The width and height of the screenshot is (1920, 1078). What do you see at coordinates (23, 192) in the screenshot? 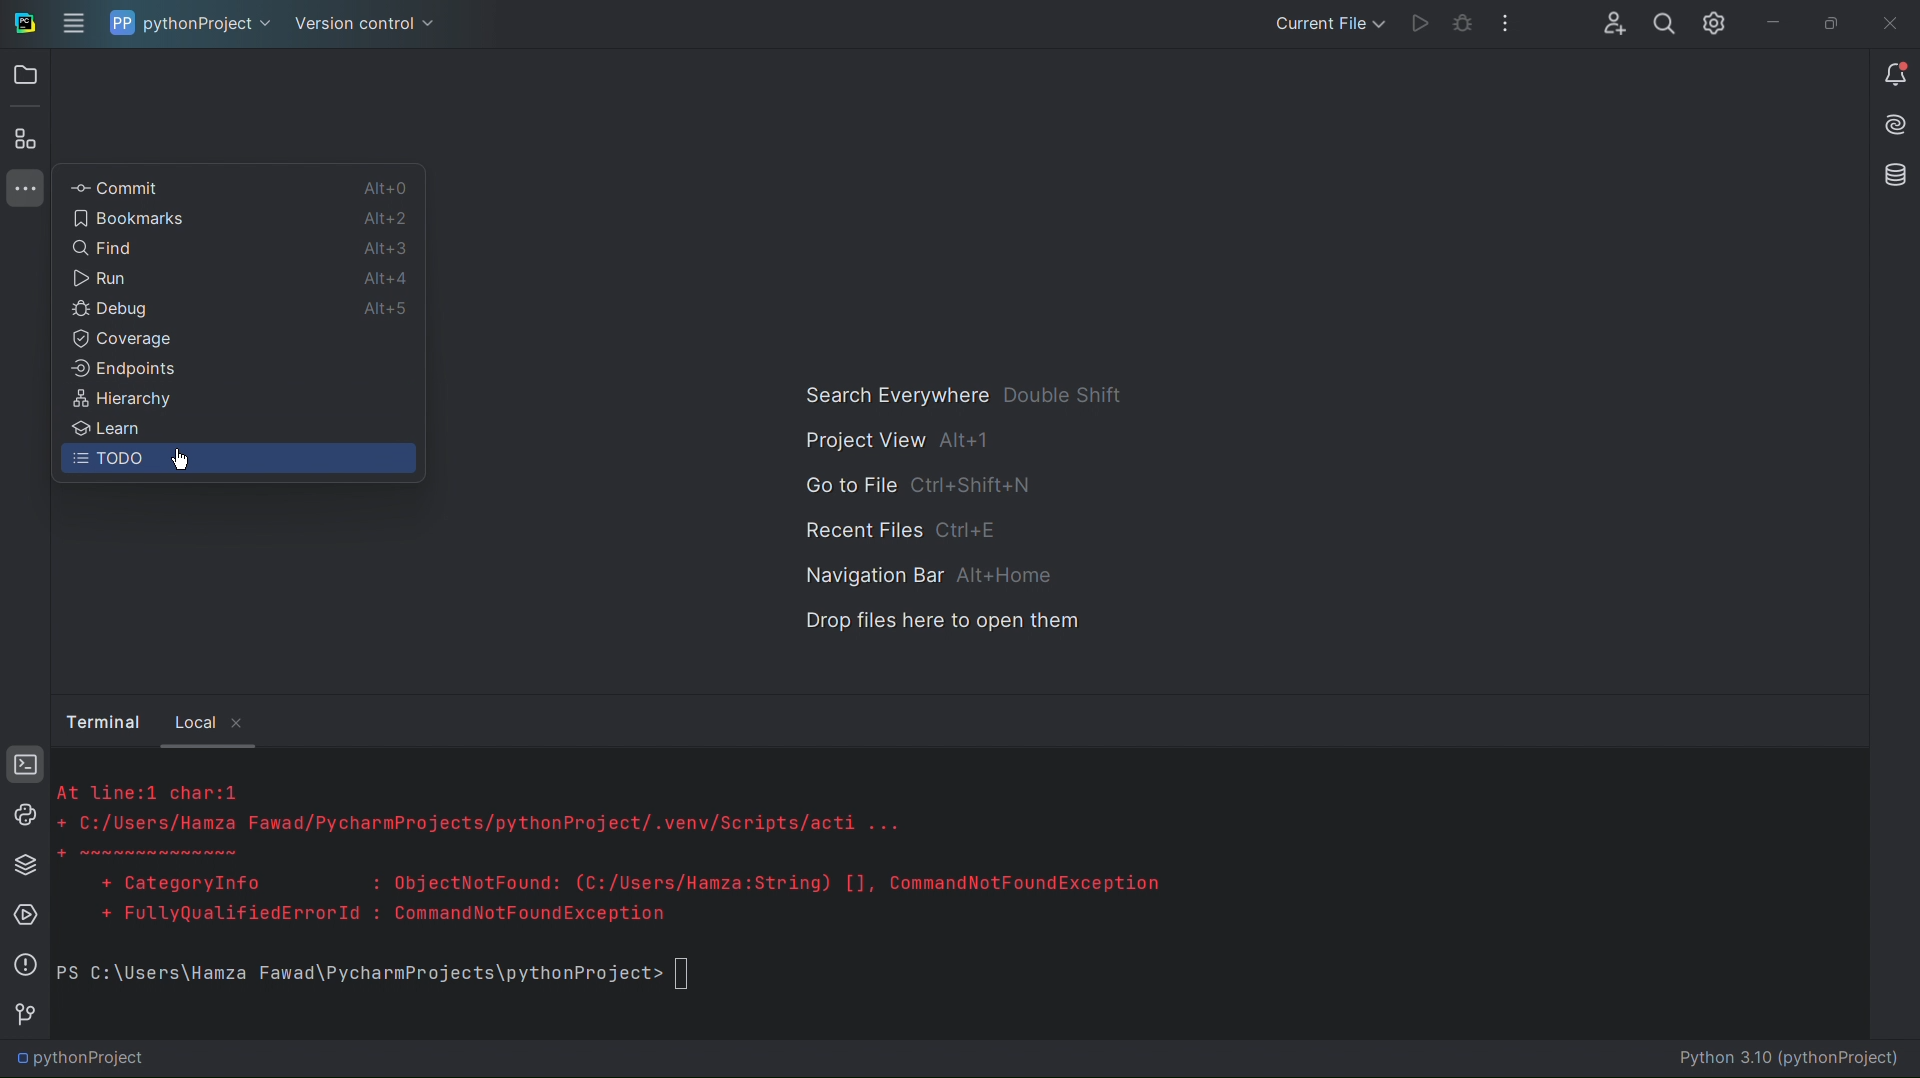
I see `More ` at bounding box center [23, 192].